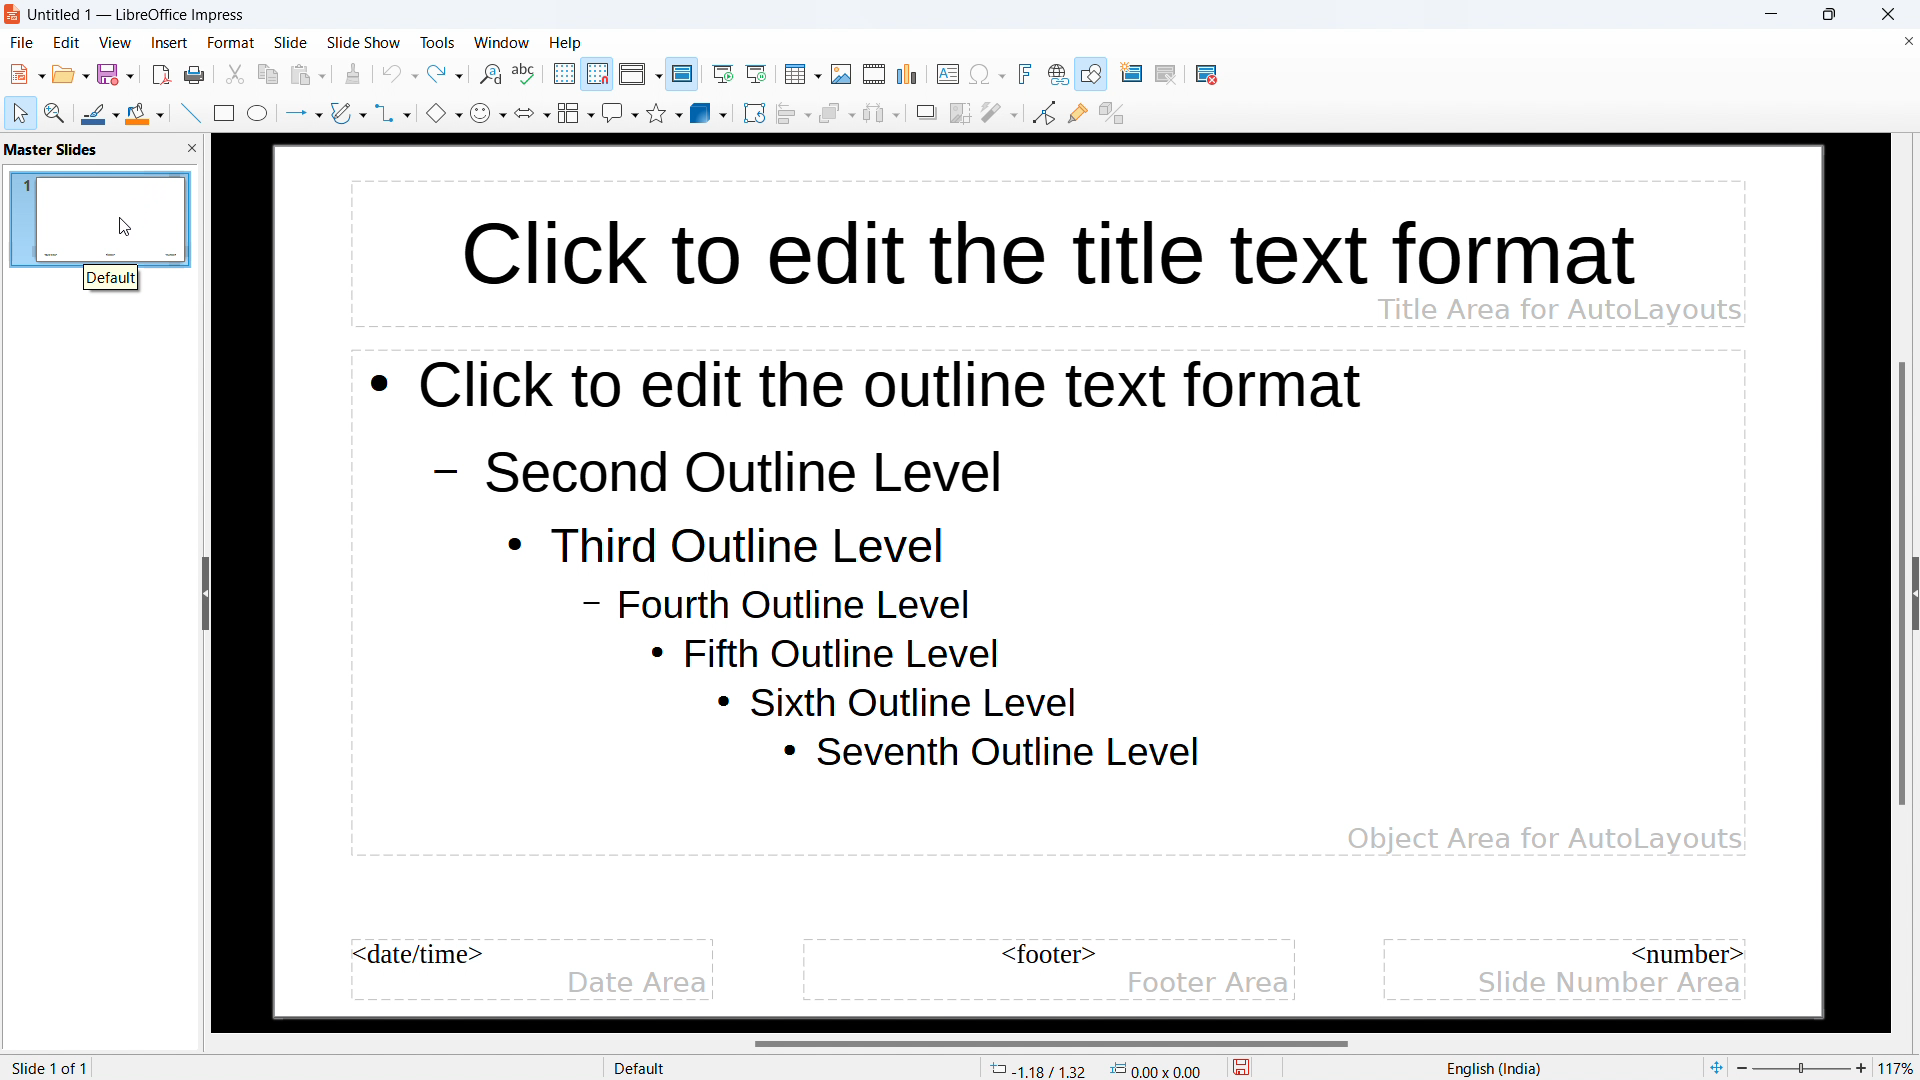  What do you see at coordinates (224, 113) in the screenshot?
I see `rectangle` at bounding box center [224, 113].